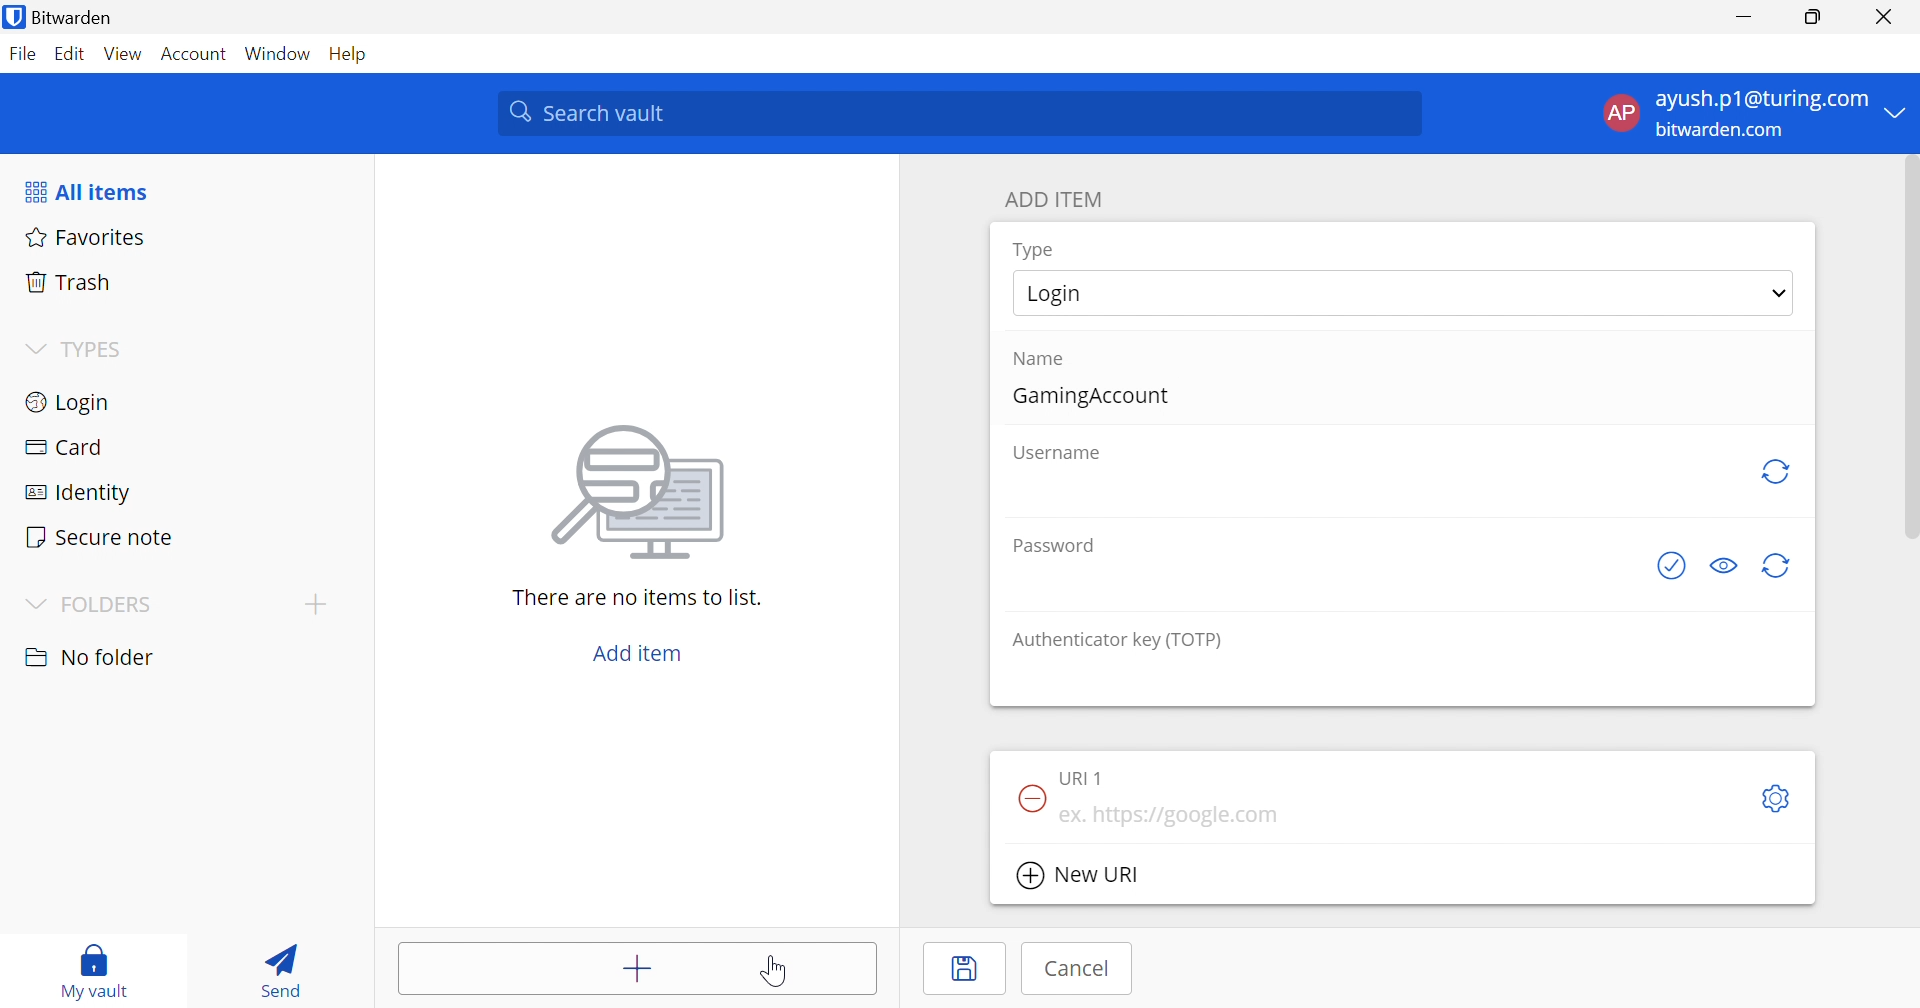 This screenshot has height=1008, width=1920. I want to click on File, so click(23, 55).